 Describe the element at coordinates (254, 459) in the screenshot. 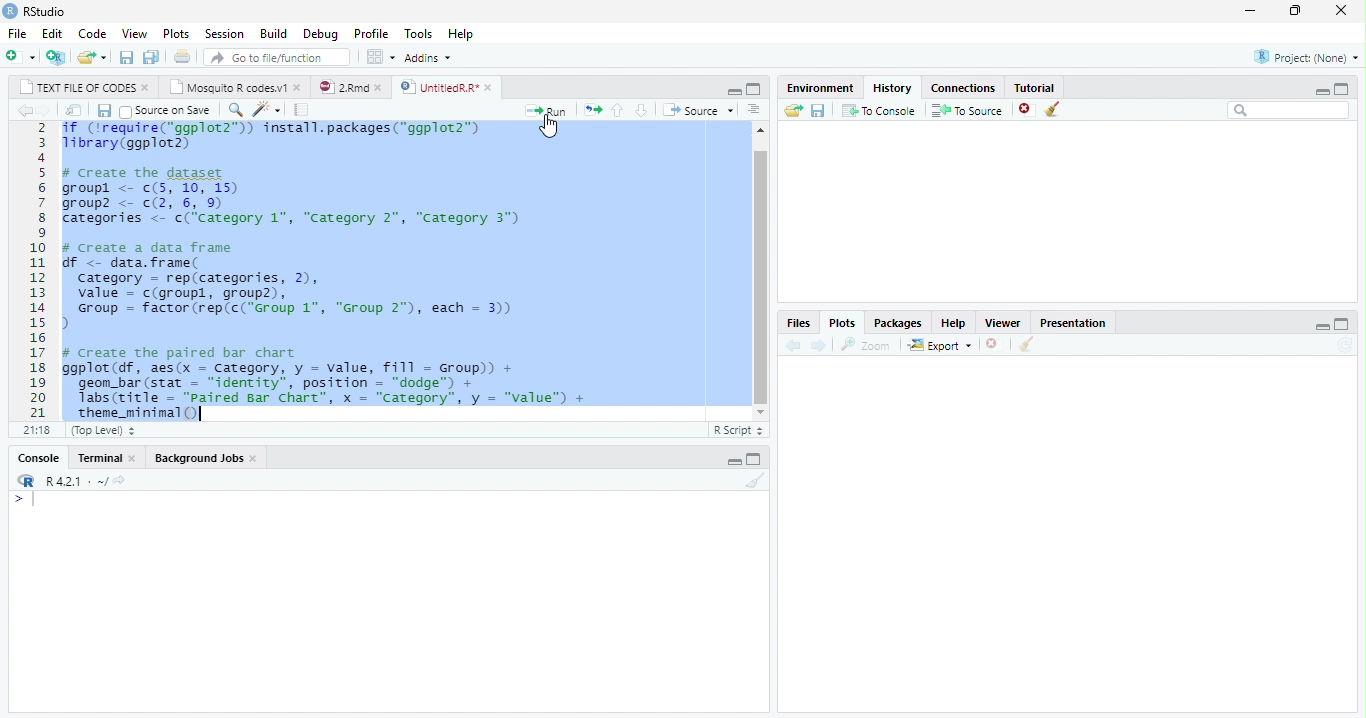

I see `close` at that location.